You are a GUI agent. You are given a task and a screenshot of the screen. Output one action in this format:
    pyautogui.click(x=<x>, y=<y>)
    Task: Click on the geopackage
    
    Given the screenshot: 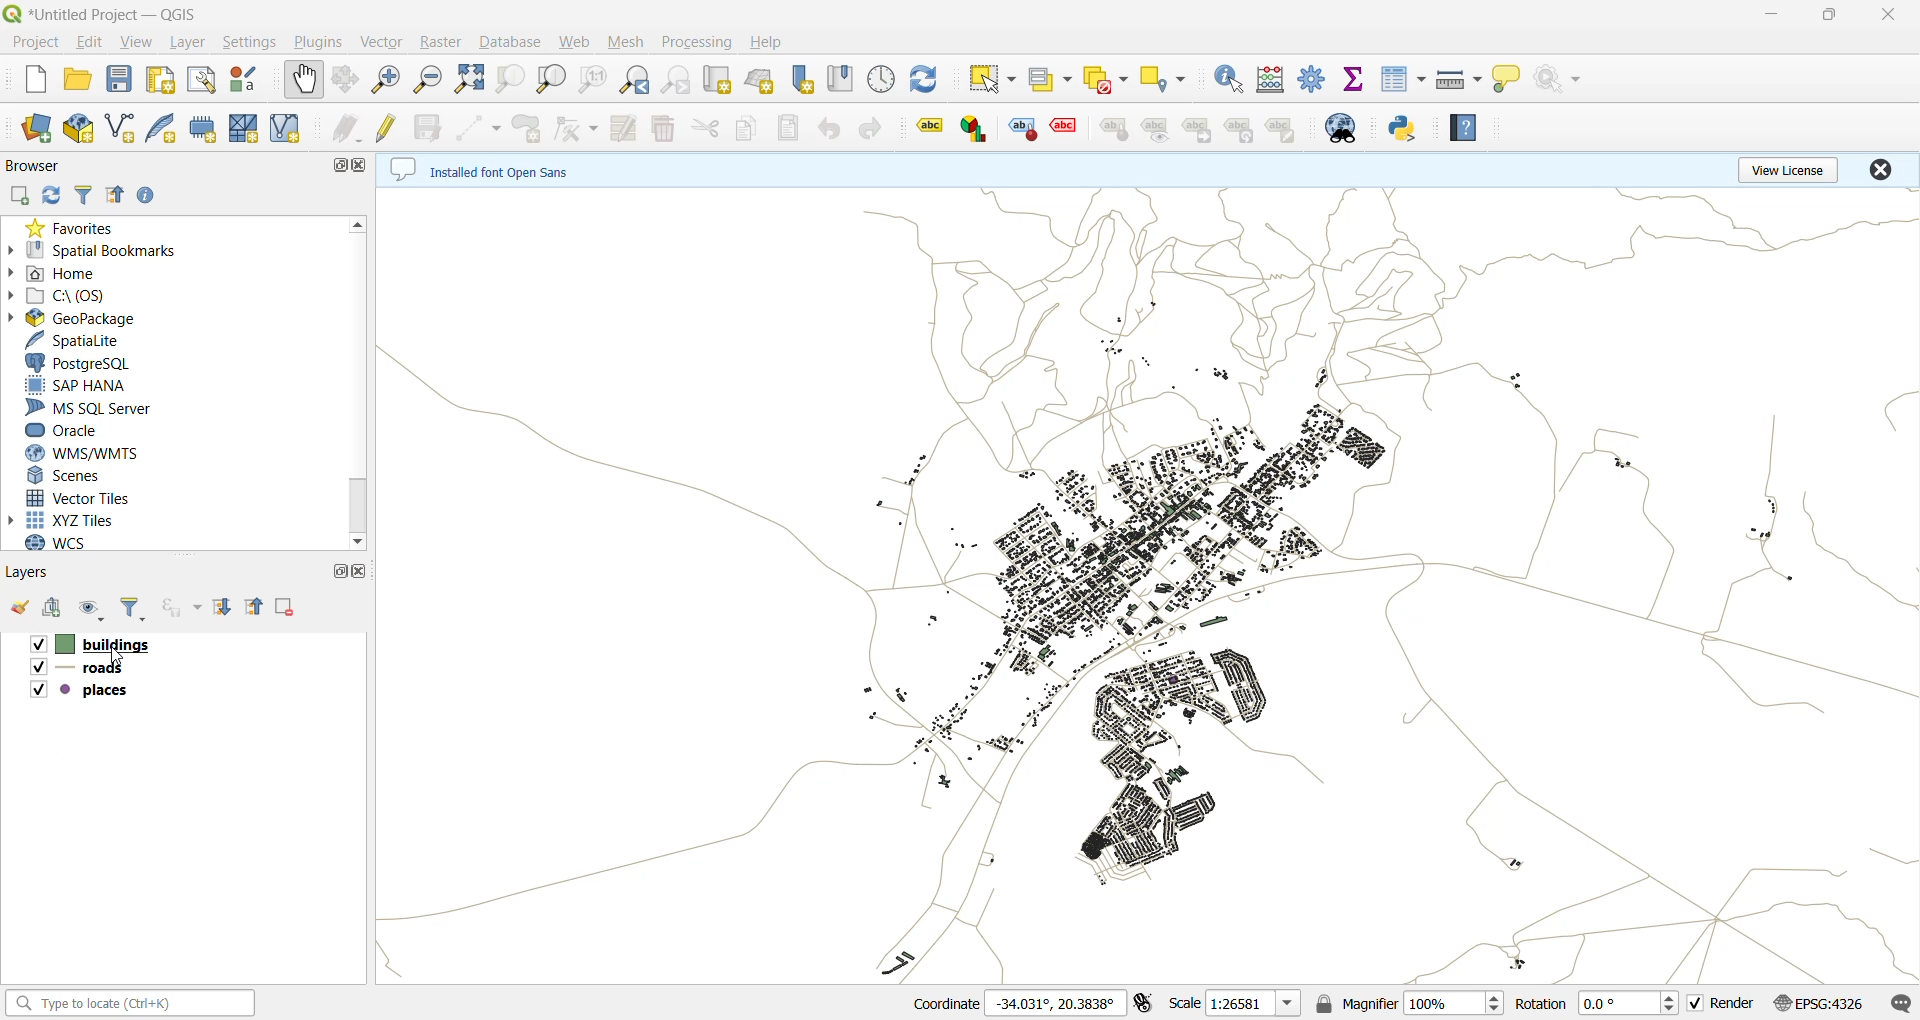 What is the action you would take?
    pyautogui.click(x=102, y=317)
    